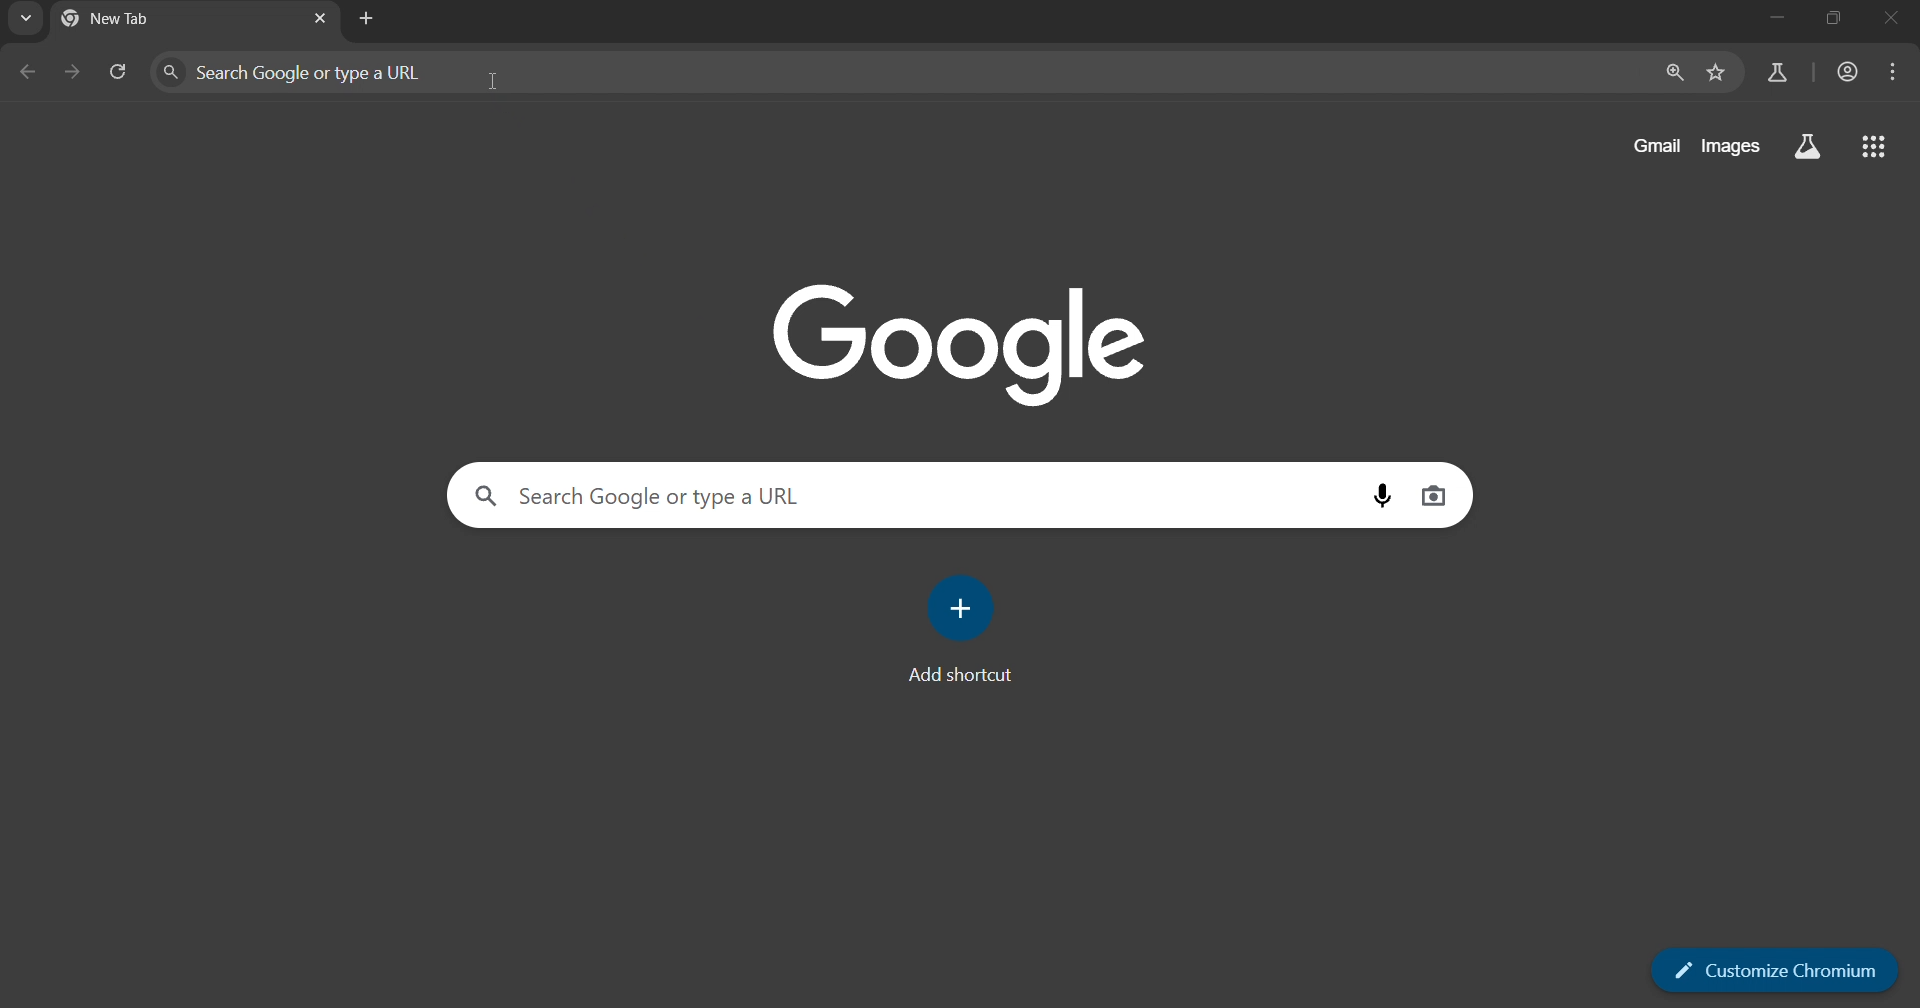 The image size is (1920, 1008). I want to click on reload page, so click(117, 75).